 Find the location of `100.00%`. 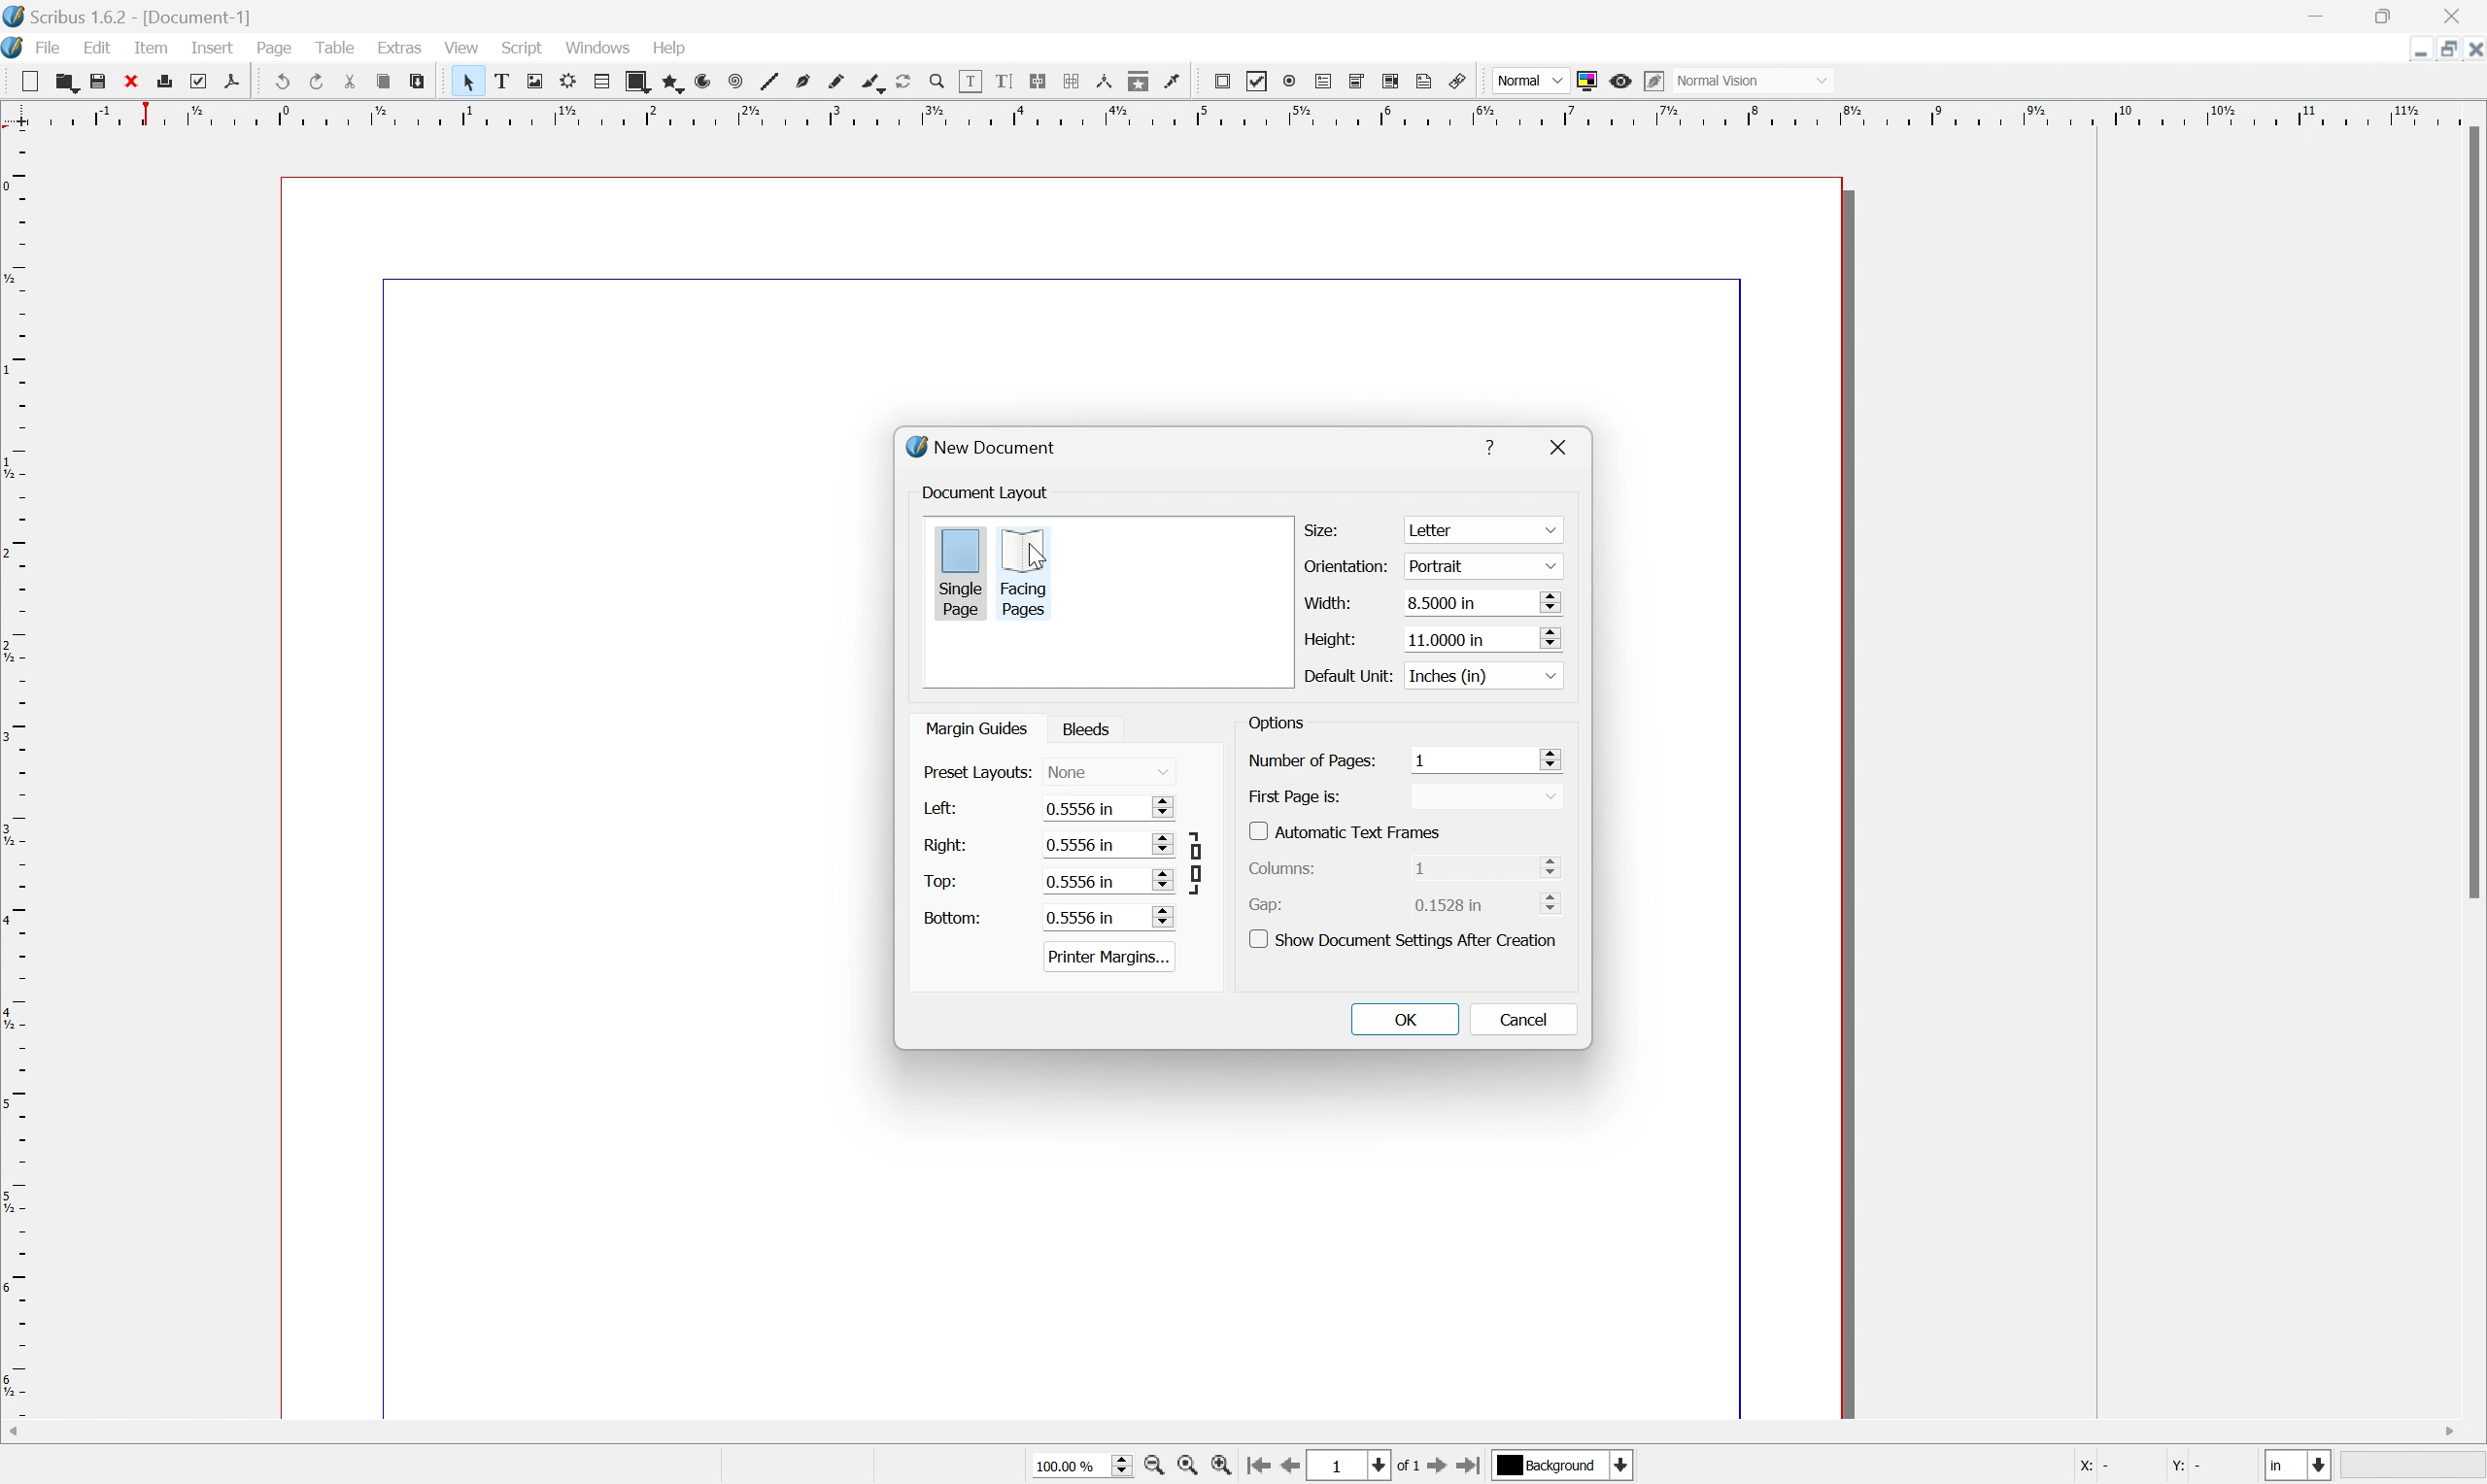

100.00% is located at coordinates (1074, 1464).